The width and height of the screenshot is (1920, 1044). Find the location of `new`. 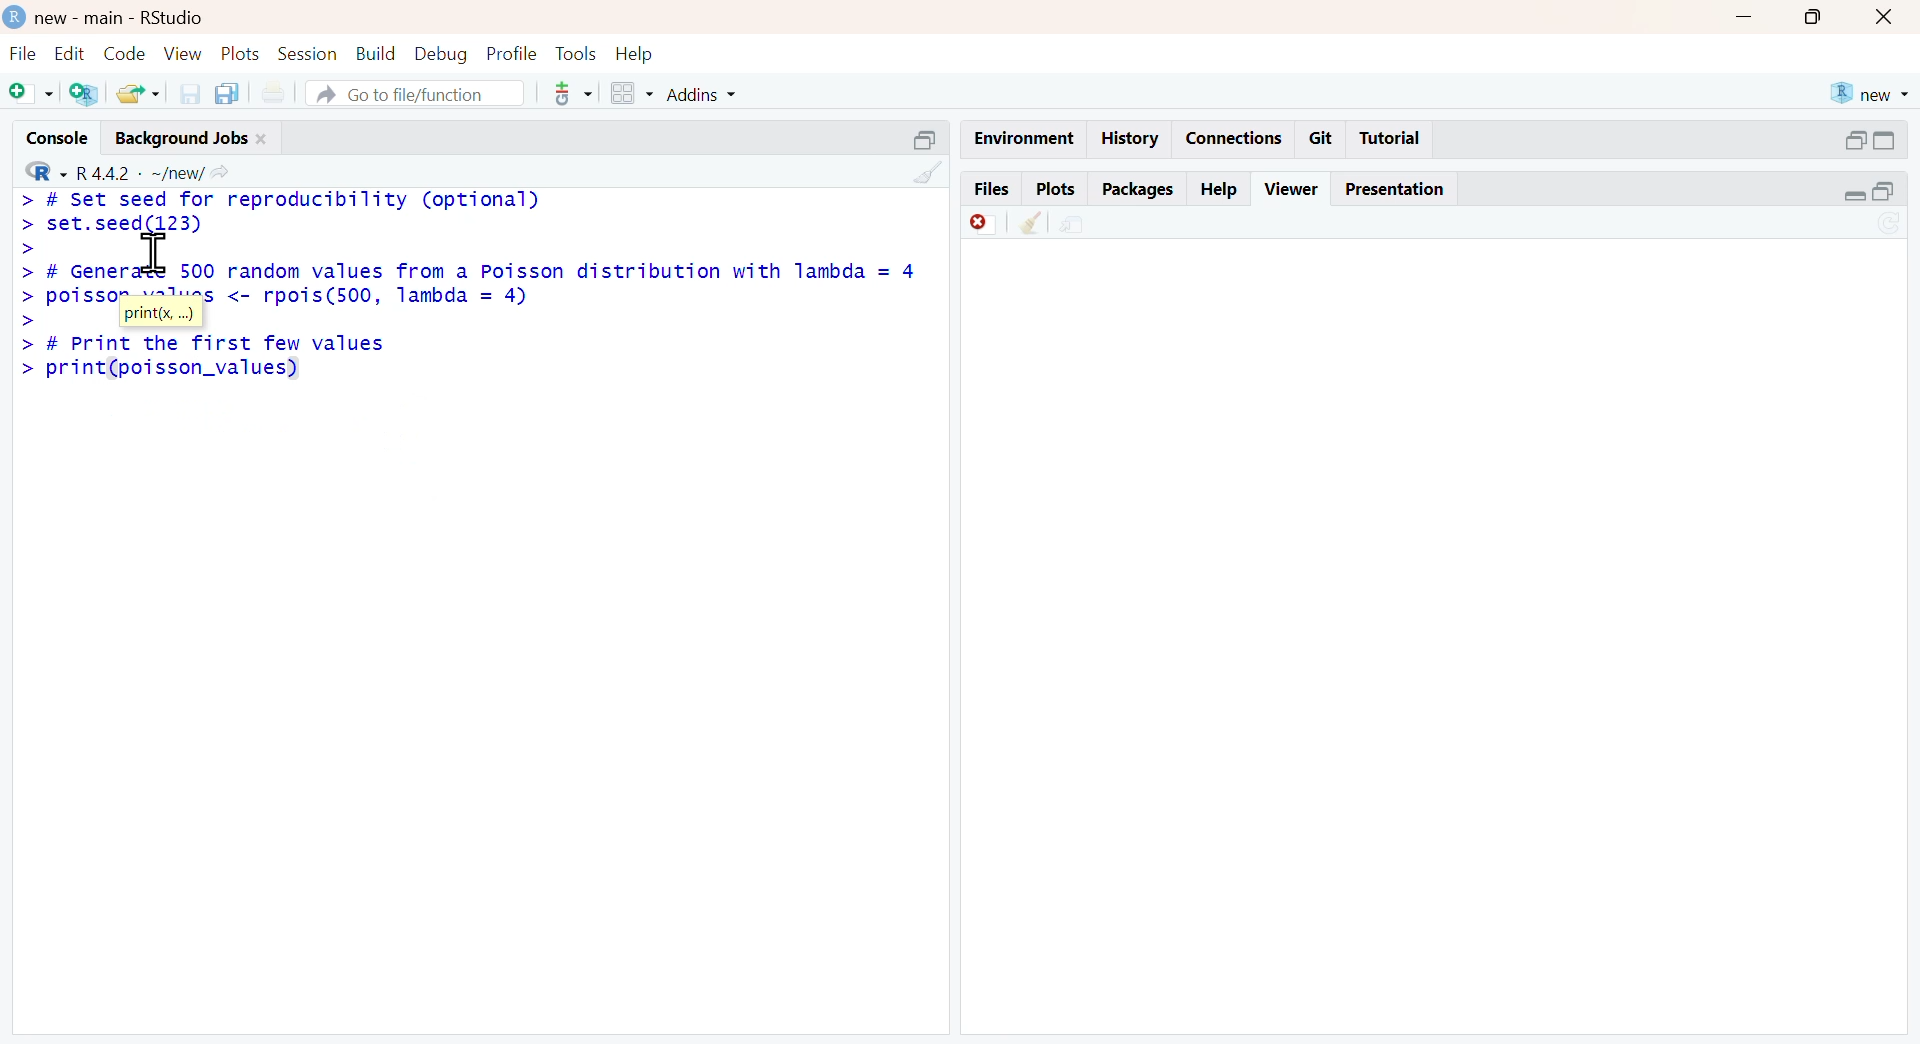

new is located at coordinates (1871, 95).